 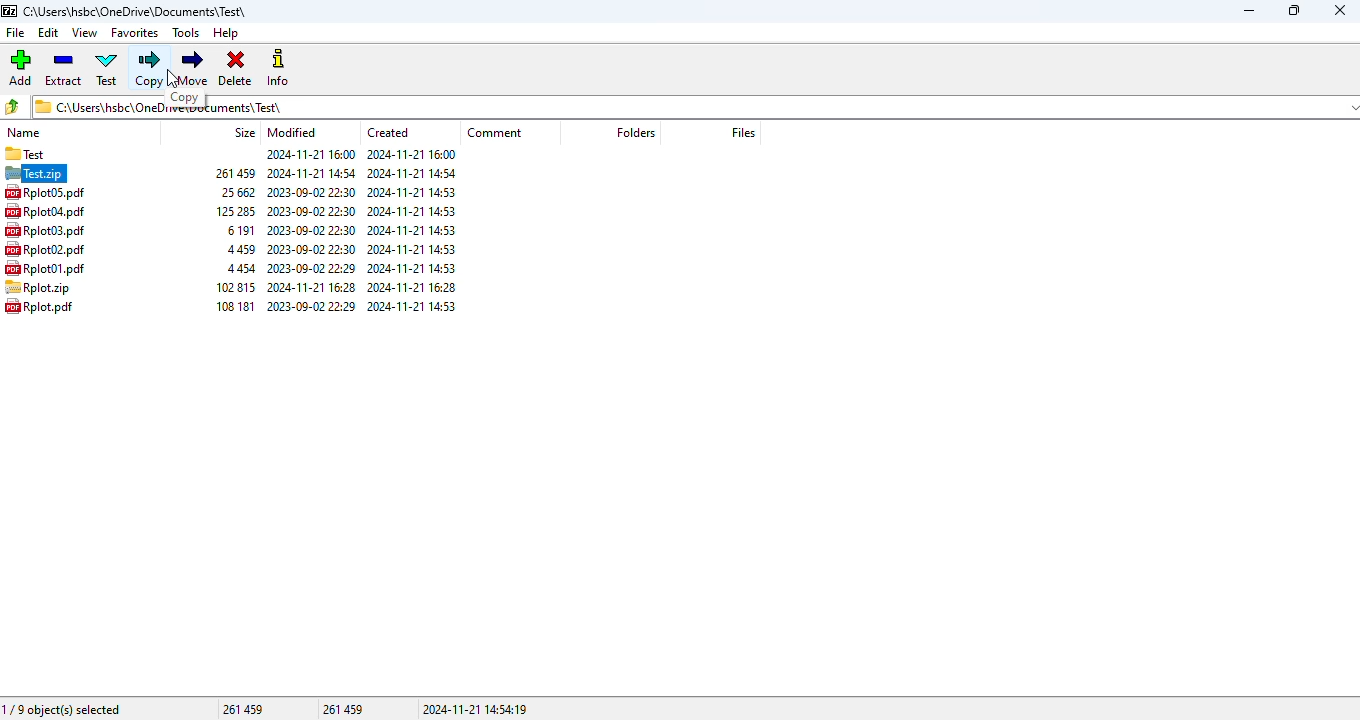 I want to click on size, so click(x=239, y=249).